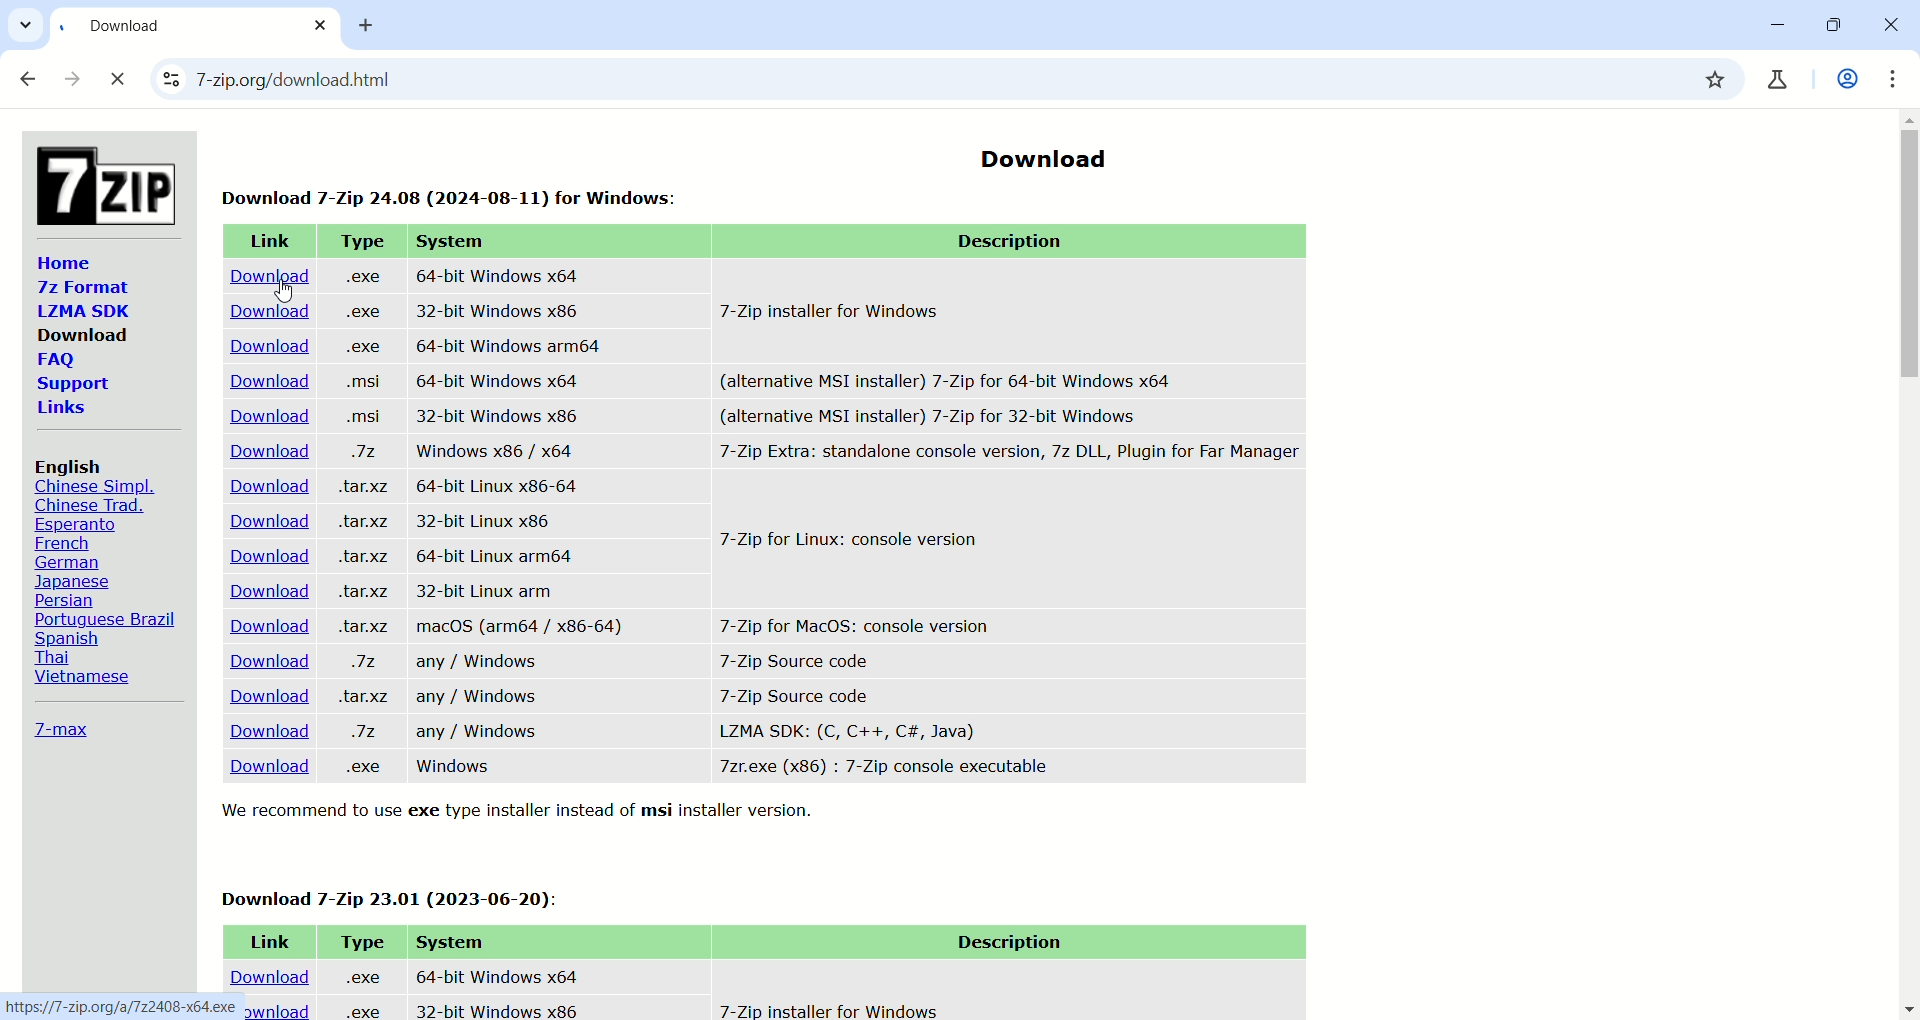 The width and height of the screenshot is (1920, 1020). Describe the element at coordinates (1769, 25) in the screenshot. I see `minimize` at that location.